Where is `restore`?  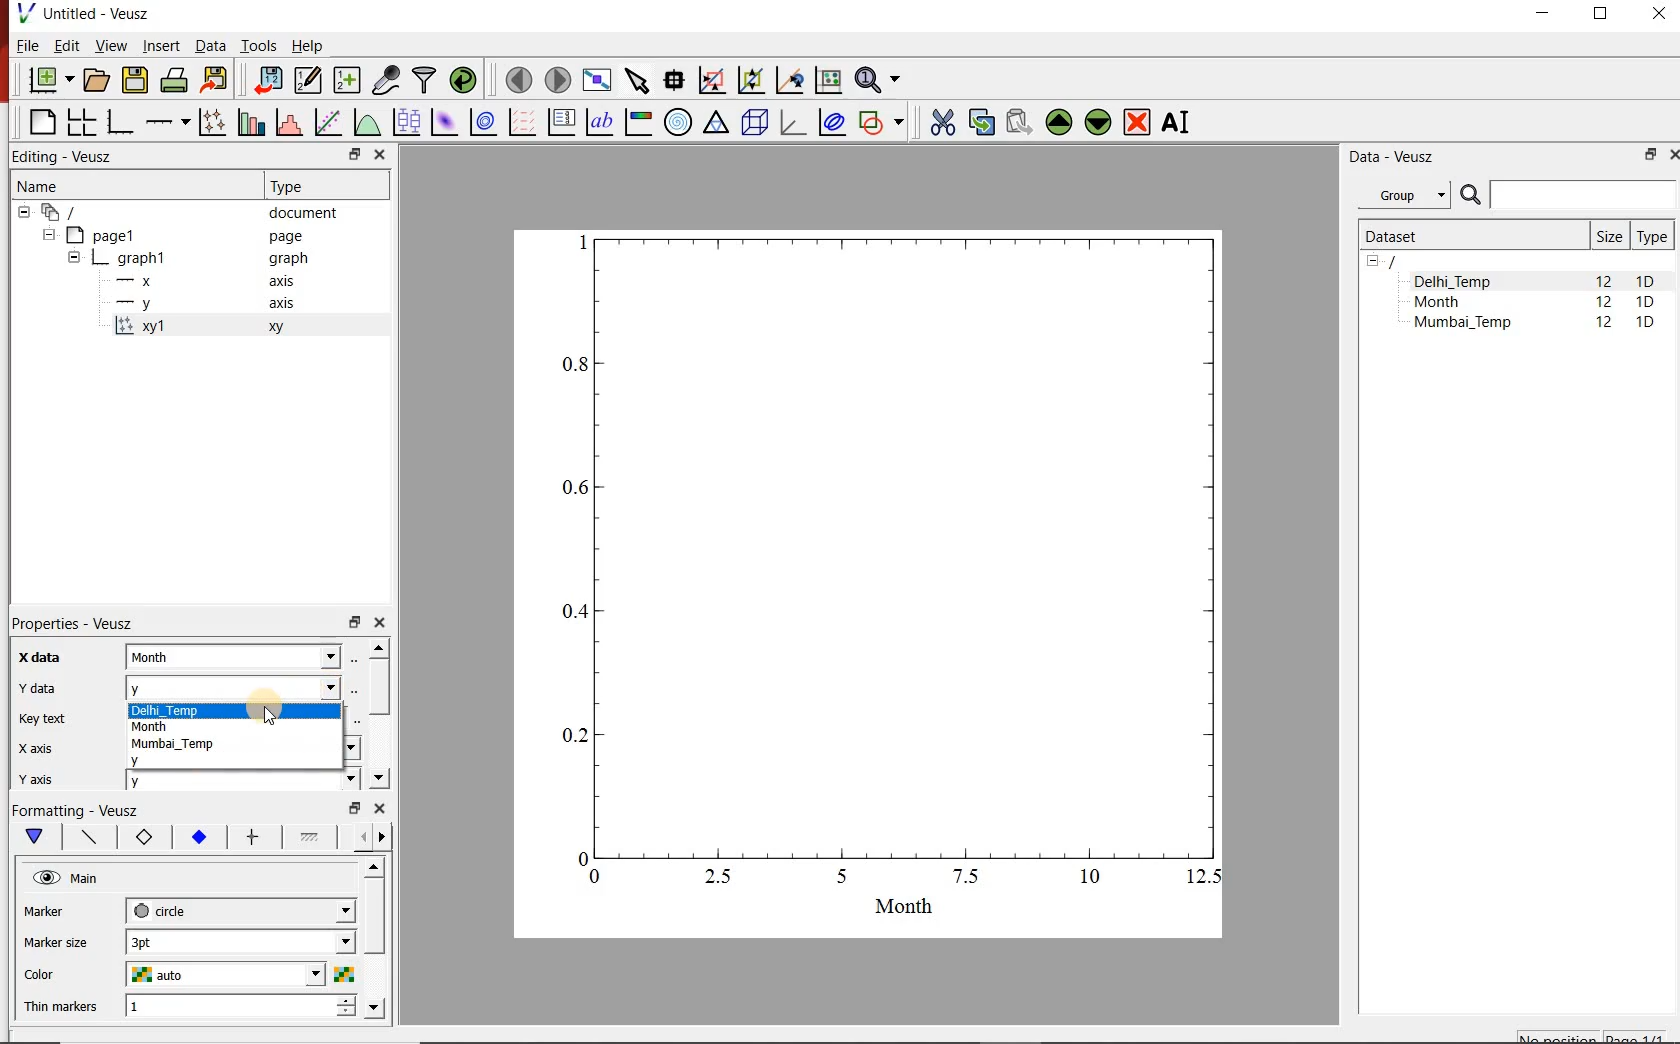 restore is located at coordinates (357, 807).